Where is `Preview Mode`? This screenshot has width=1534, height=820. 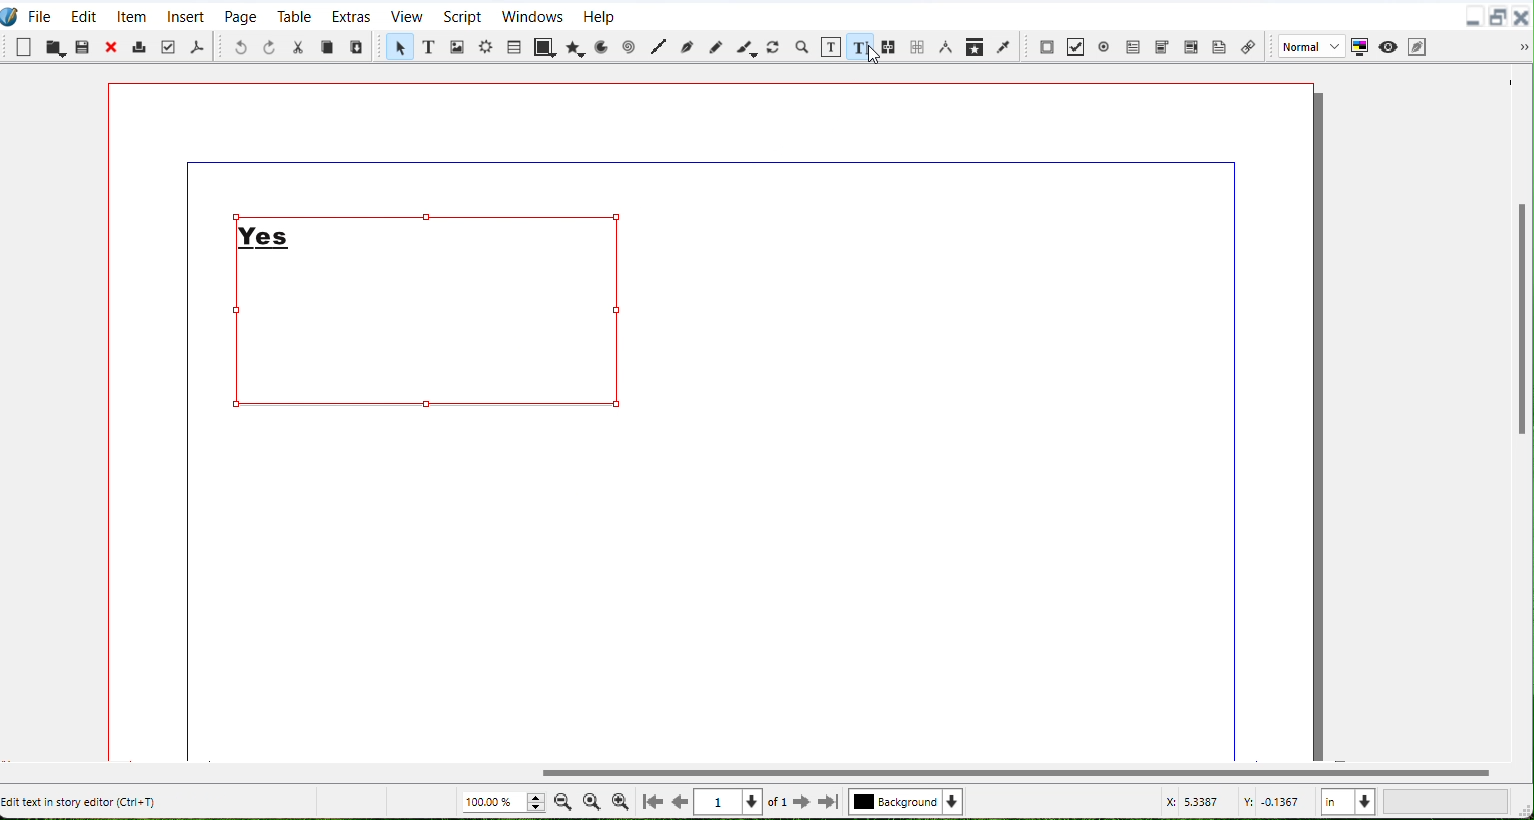
Preview Mode is located at coordinates (1388, 46).